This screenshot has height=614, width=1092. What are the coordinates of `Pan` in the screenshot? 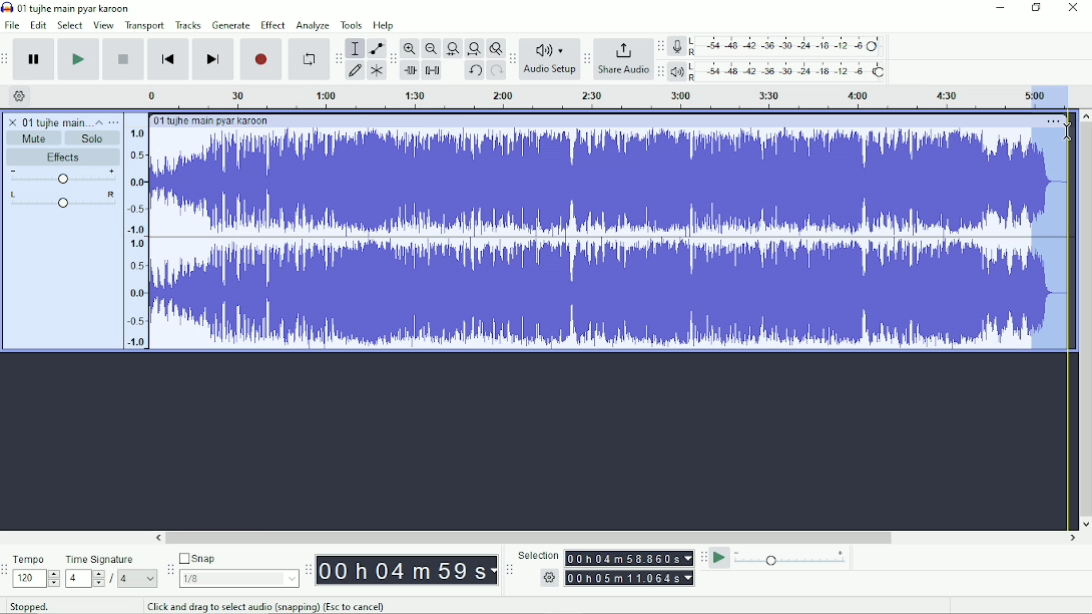 It's located at (60, 200).